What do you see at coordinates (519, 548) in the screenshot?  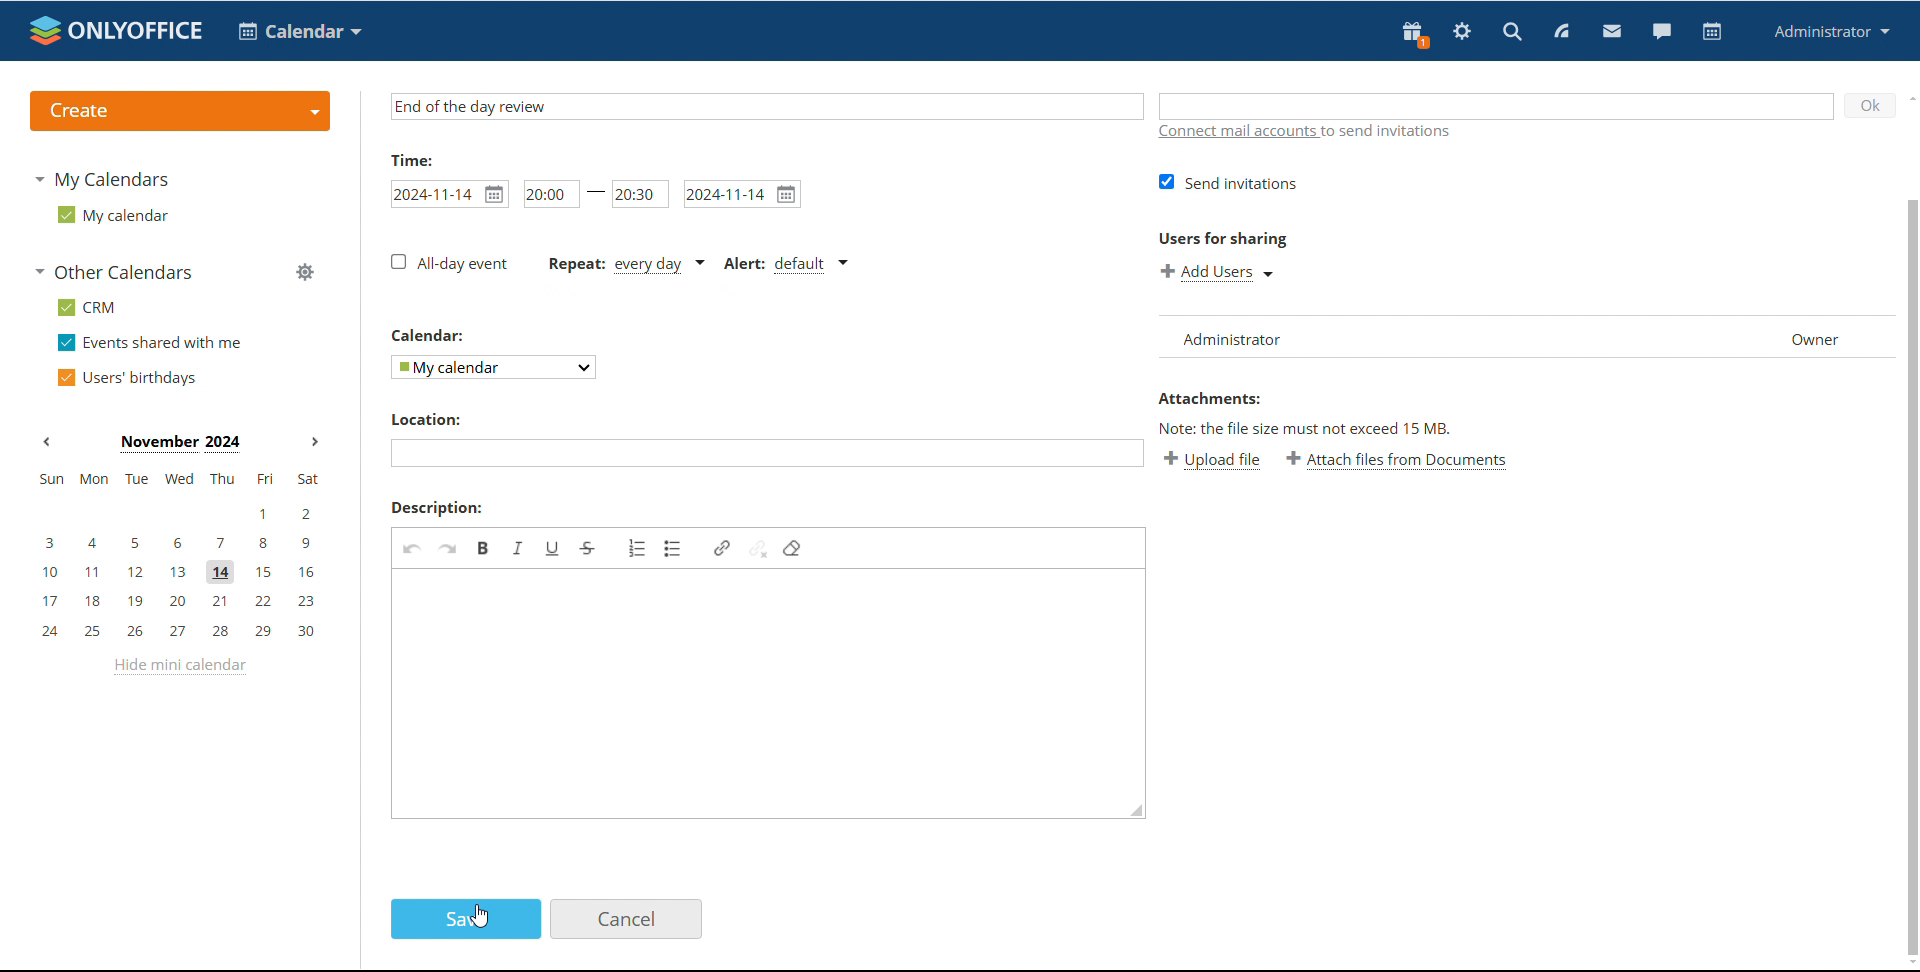 I see `Italic` at bounding box center [519, 548].